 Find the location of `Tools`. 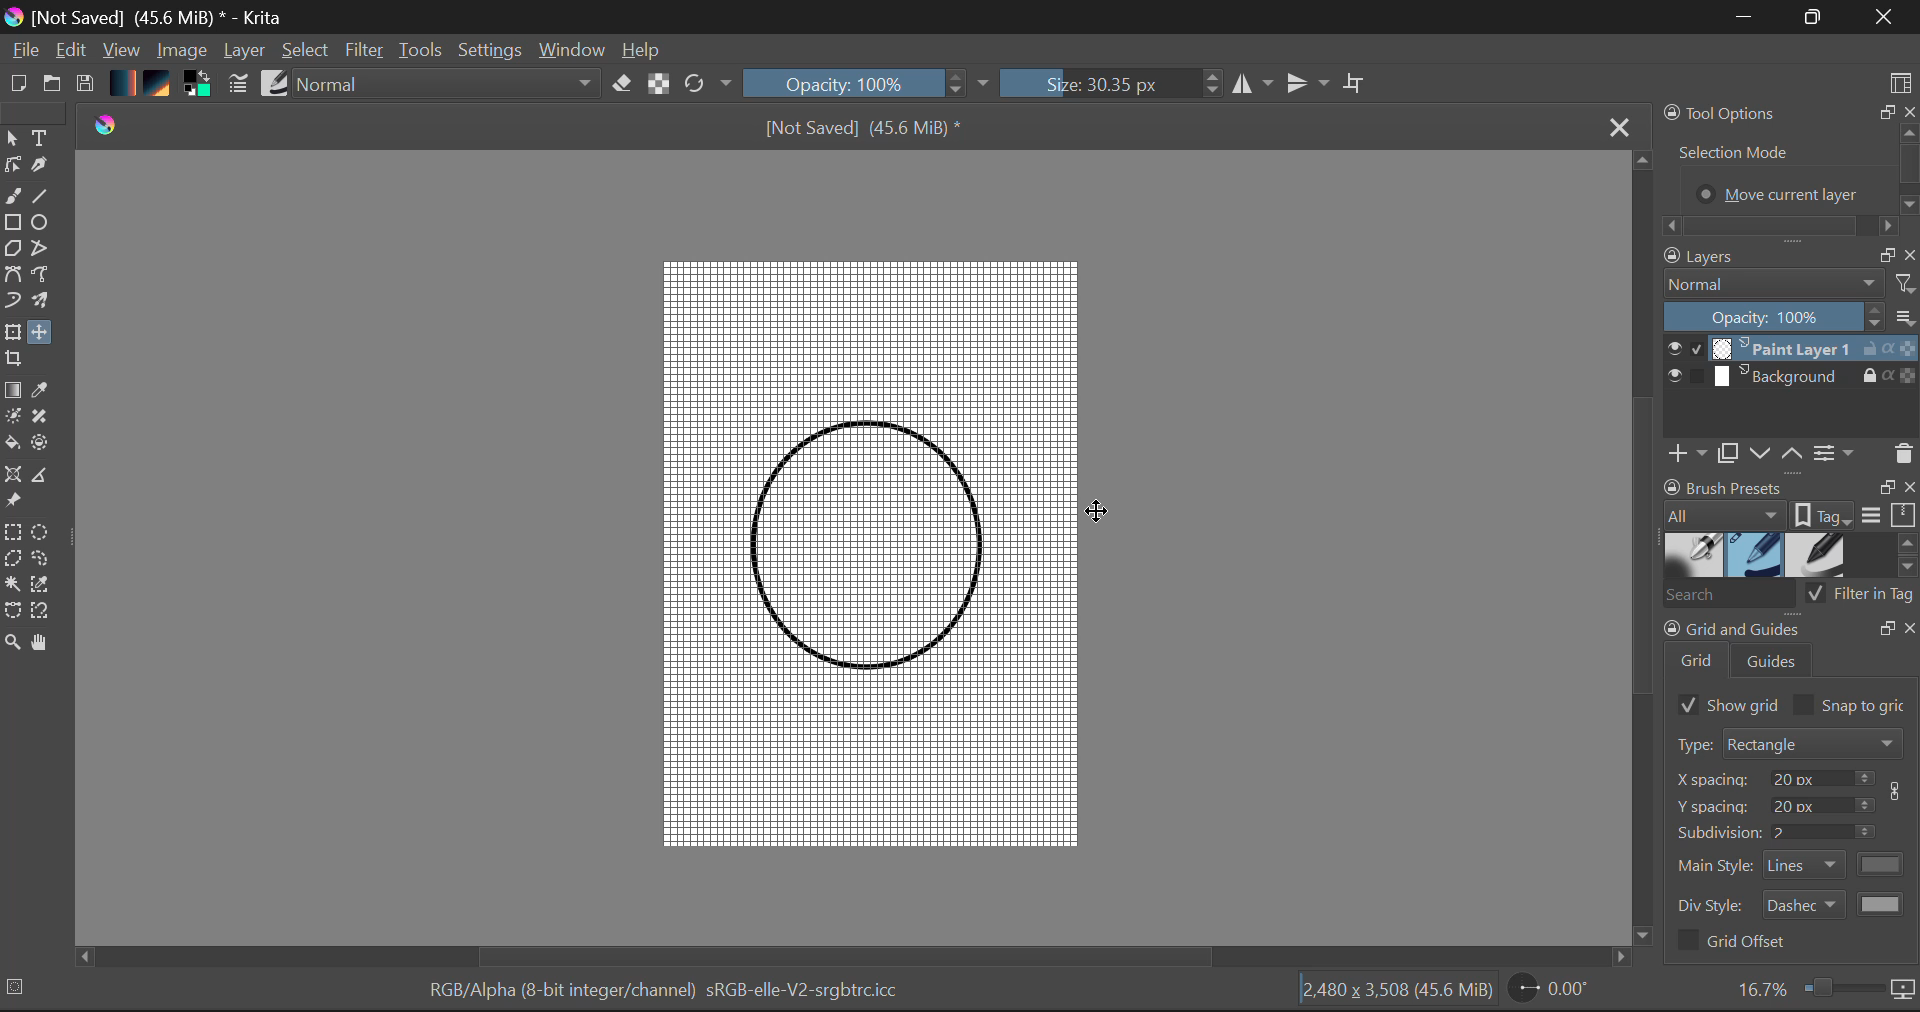

Tools is located at coordinates (422, 52).